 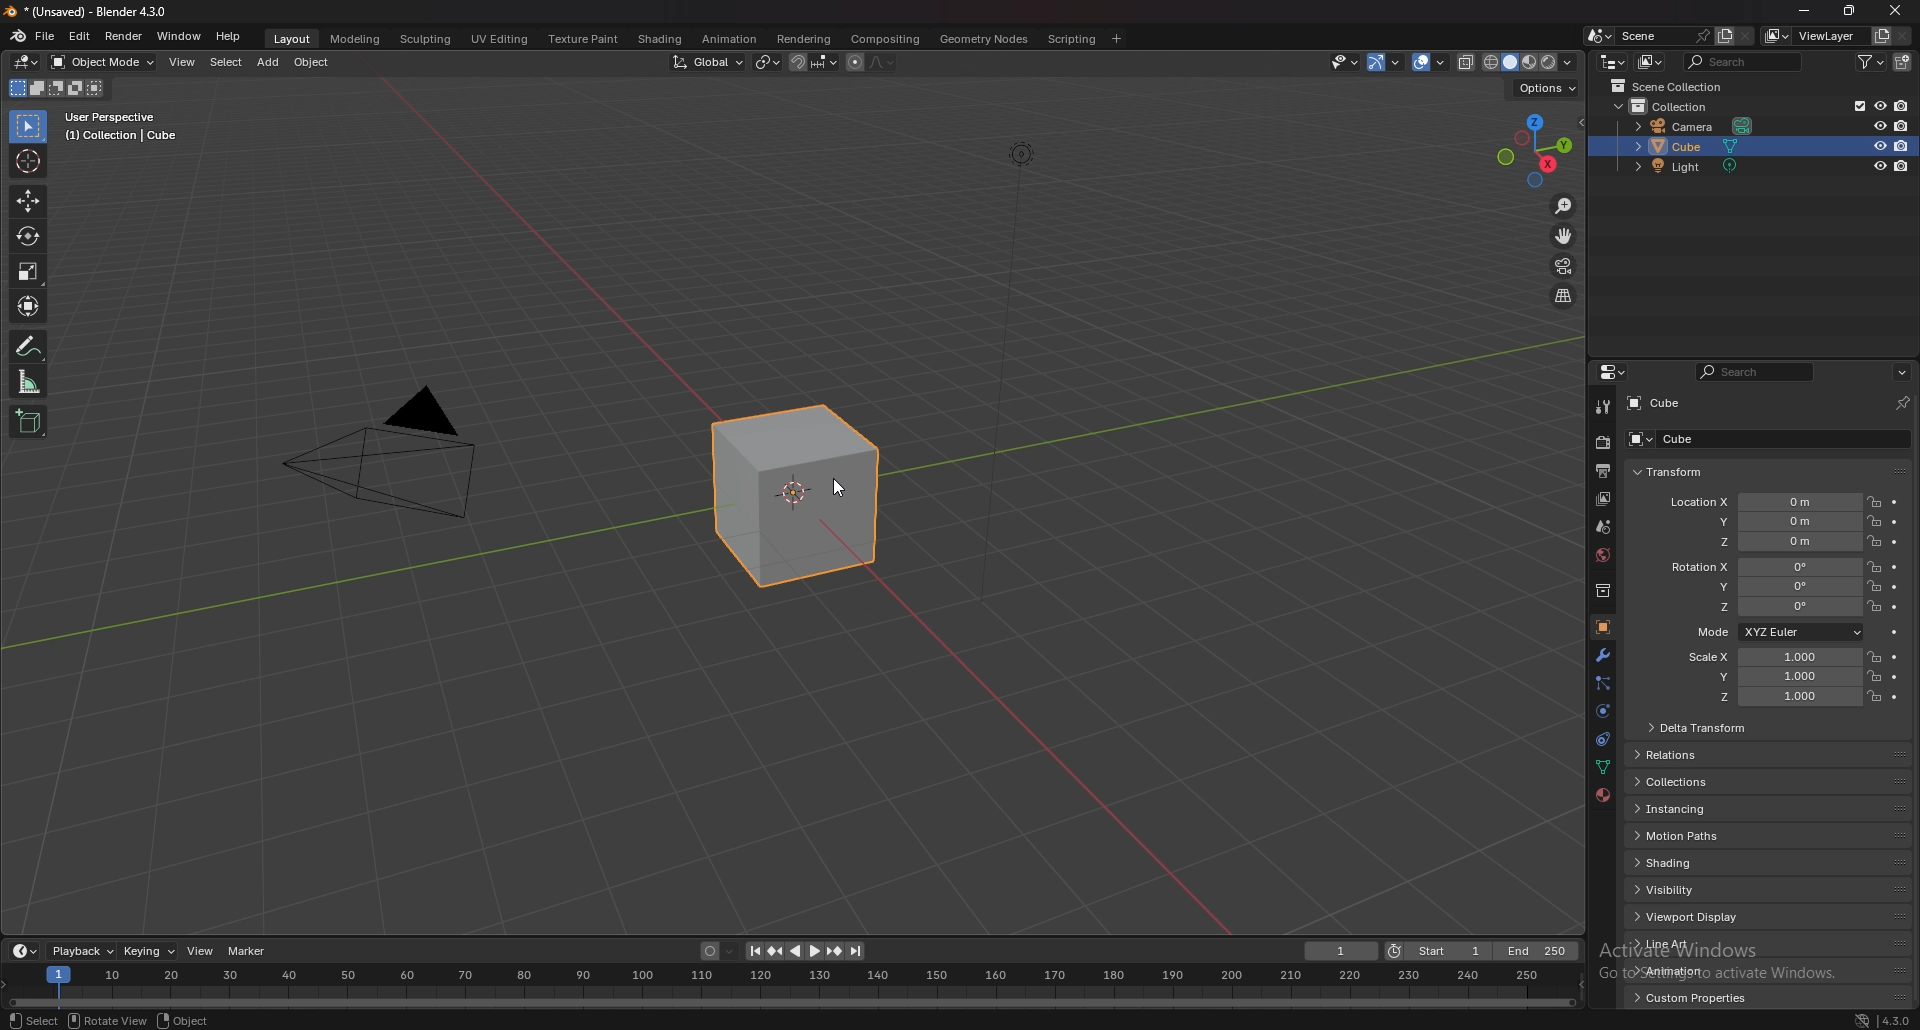 What do you see at coordinates (1565, 266) in the screenshot?
I see `camera view` at bounding box center [1565, 266].